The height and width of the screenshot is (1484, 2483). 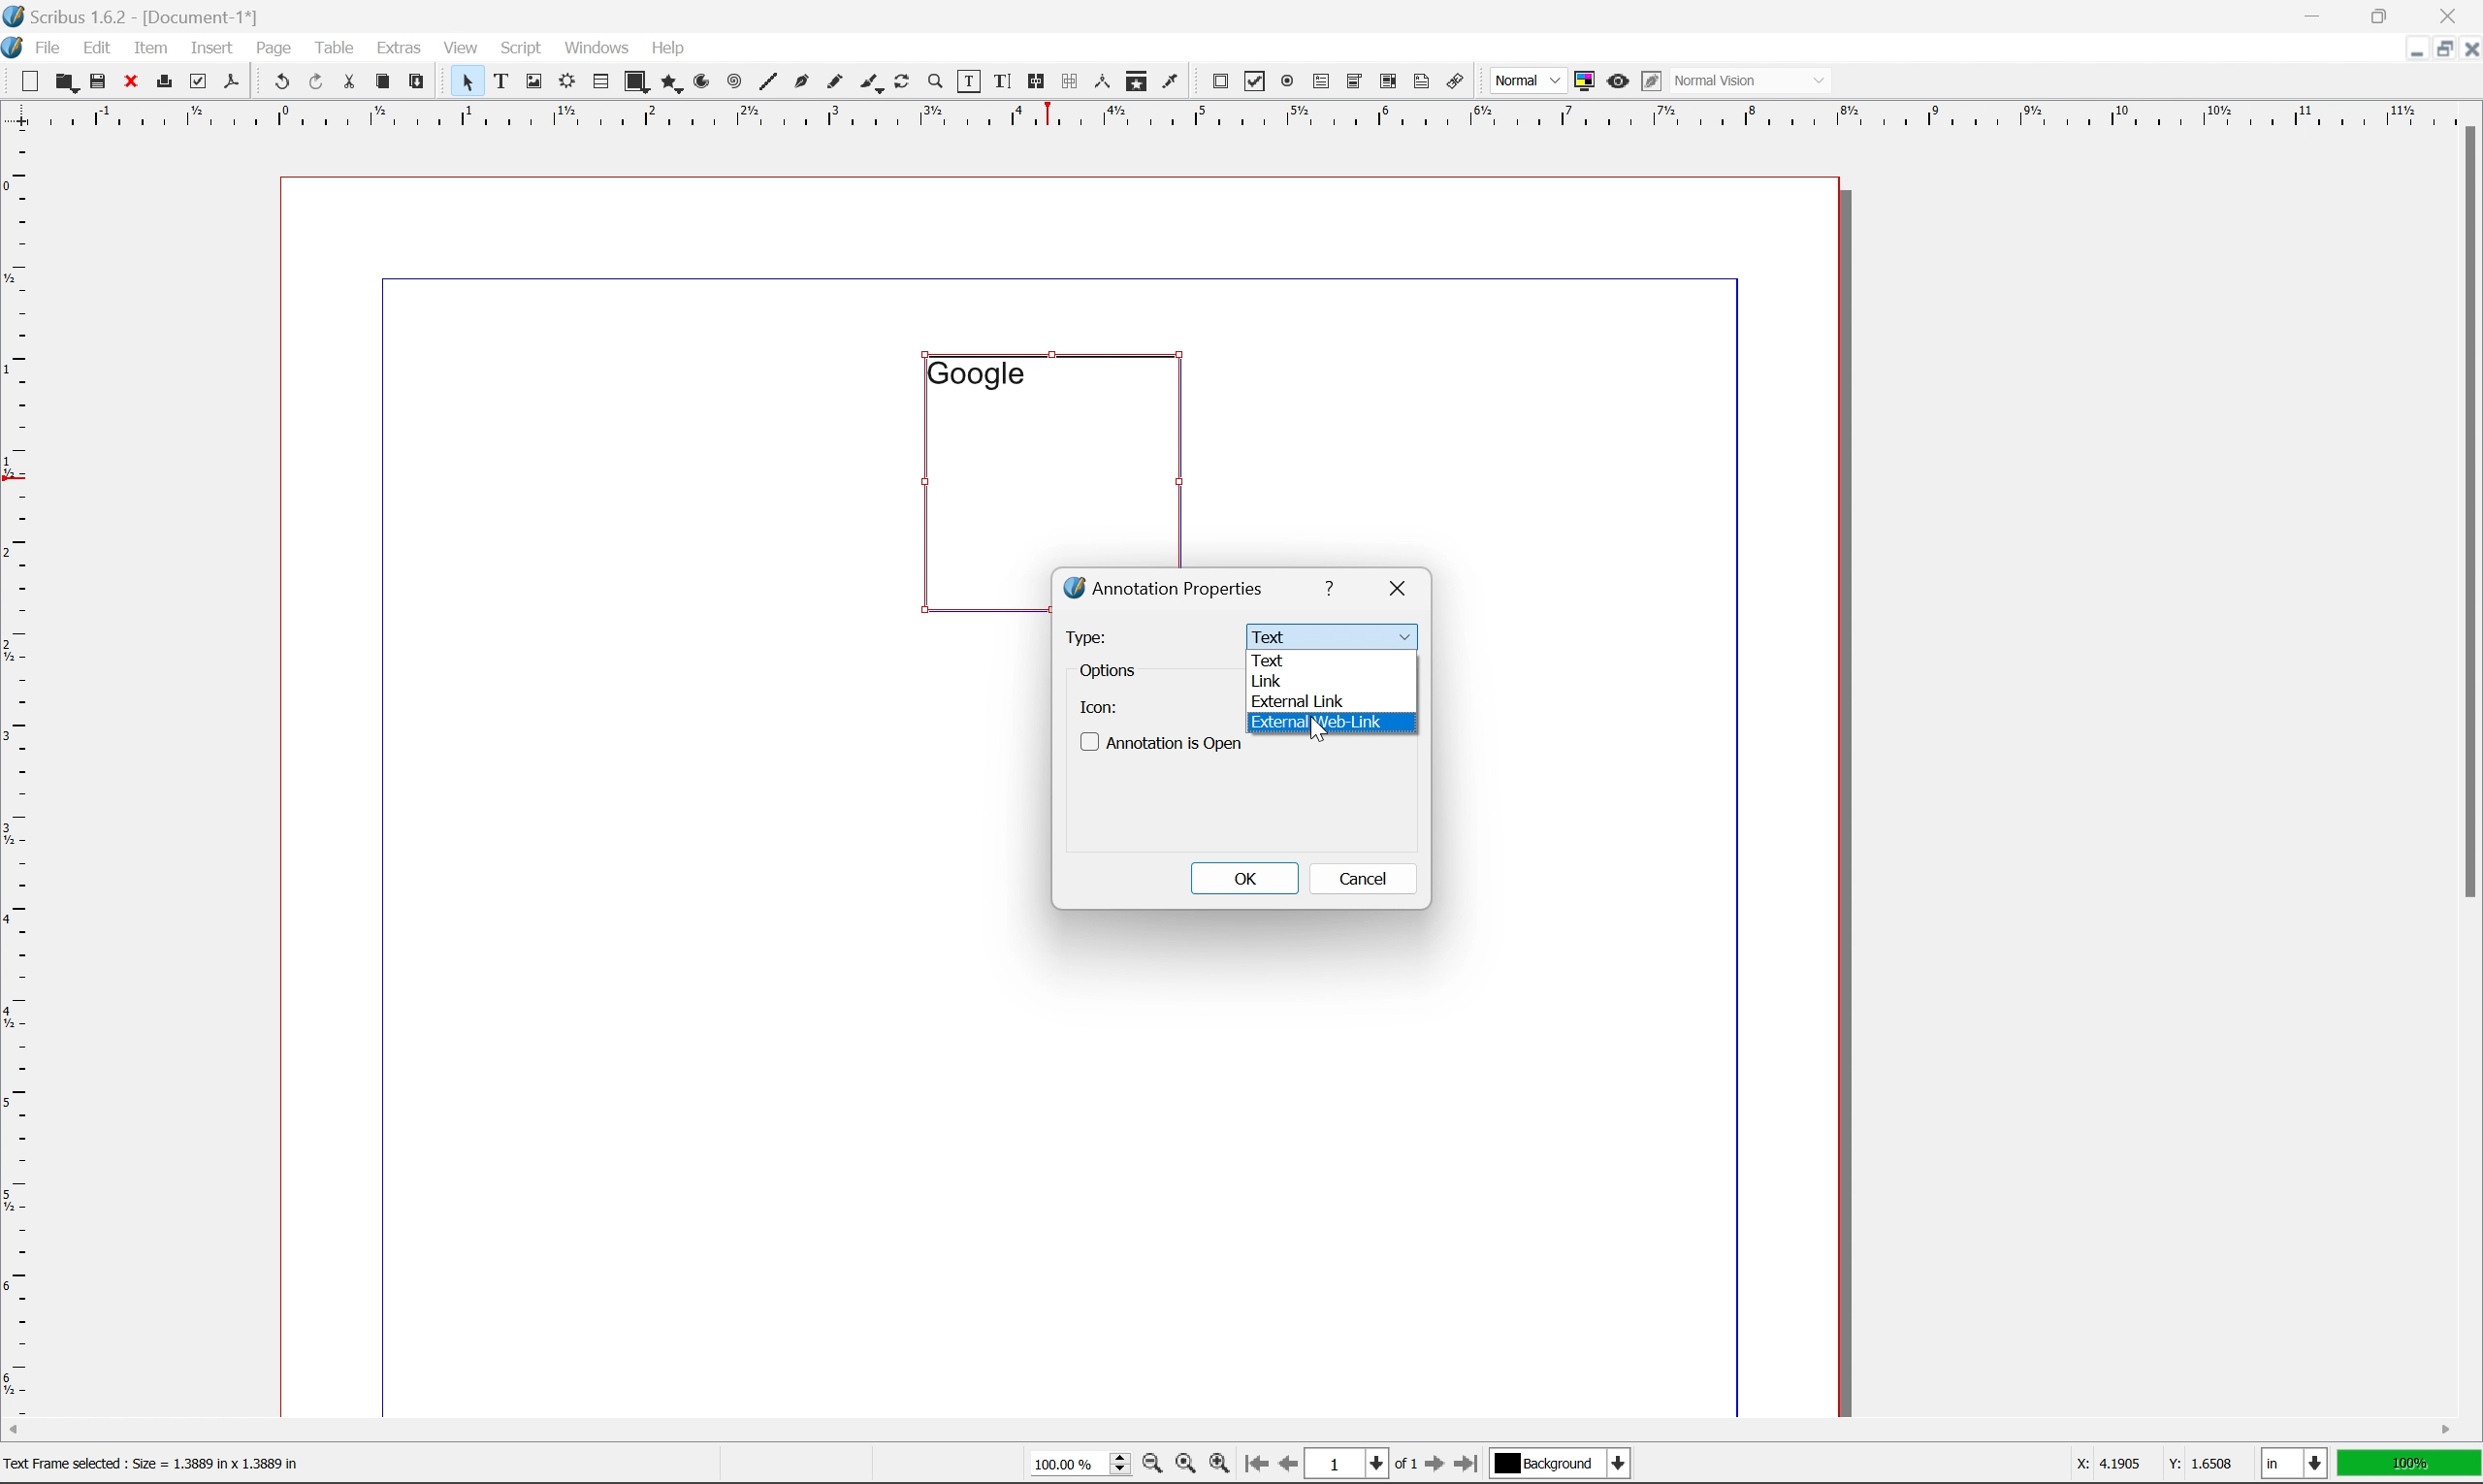 What do you see at coordinates (672, 84) in the screenshot?
I see `polygon` at bounding box center [672, 84].